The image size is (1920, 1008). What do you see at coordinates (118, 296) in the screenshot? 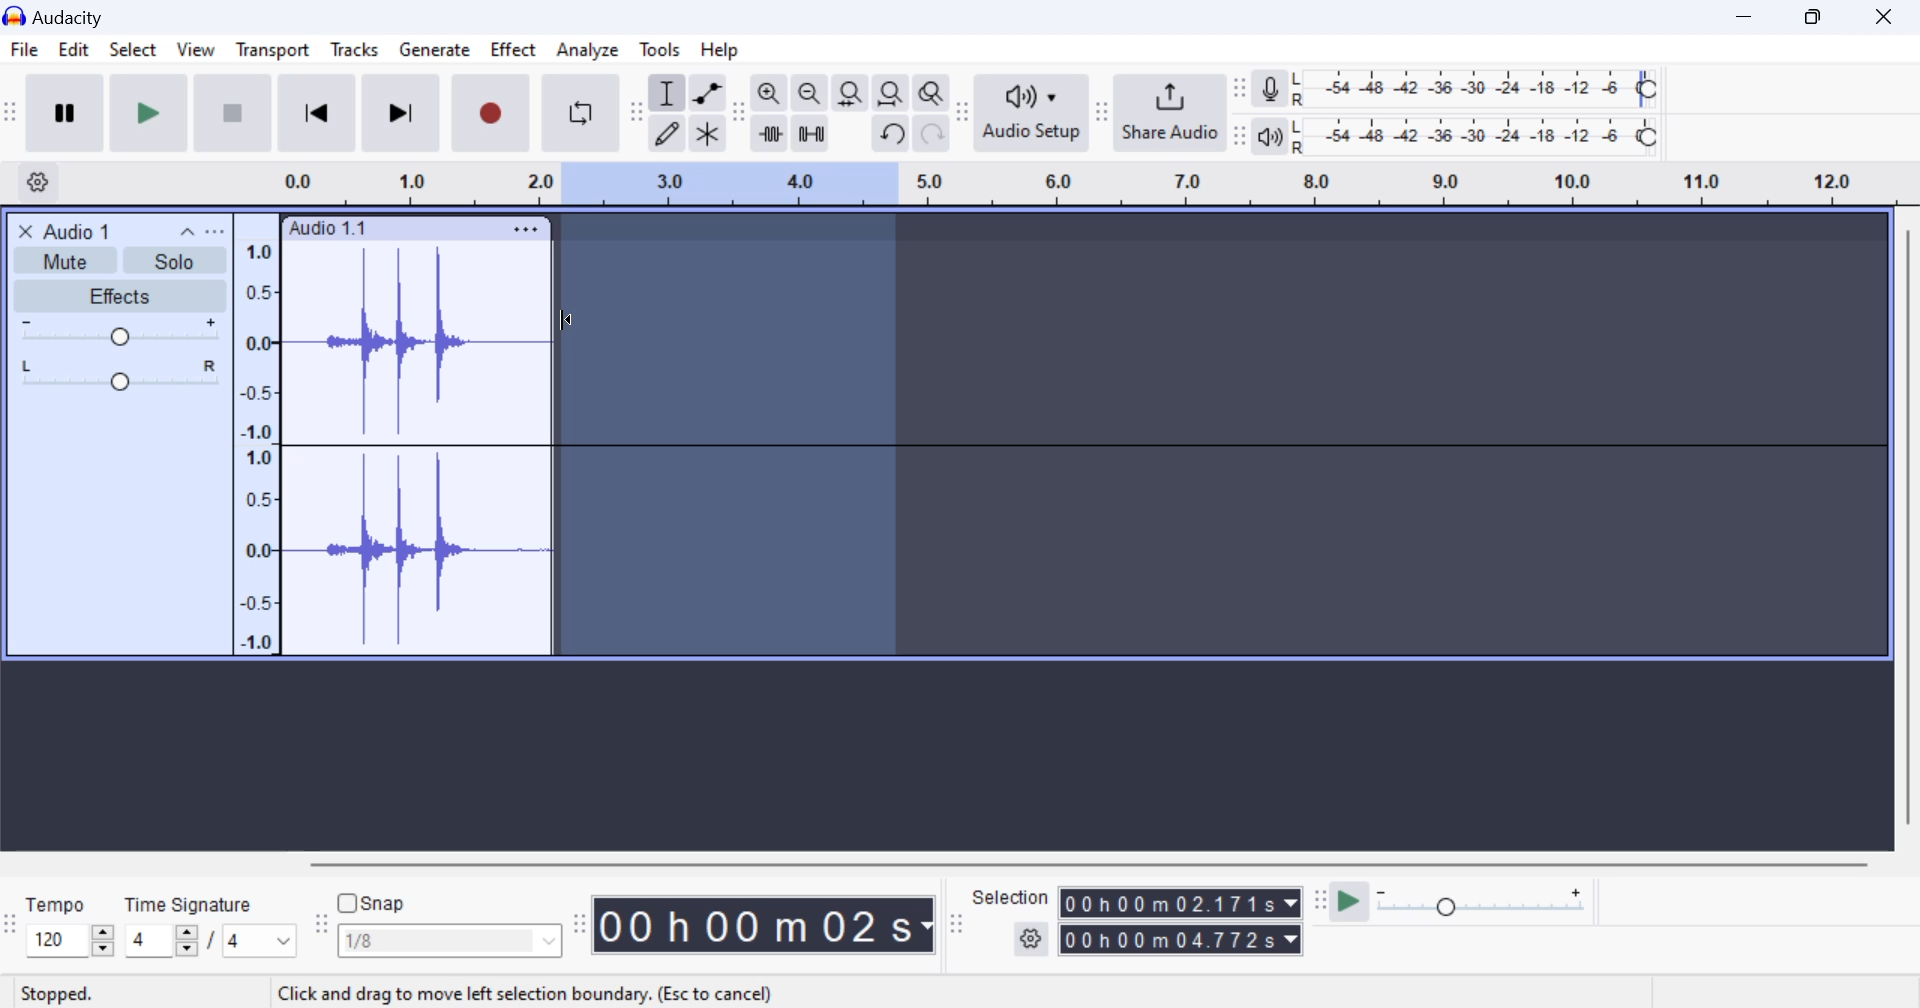
I see `Effects` at bounding box center [118, 296].